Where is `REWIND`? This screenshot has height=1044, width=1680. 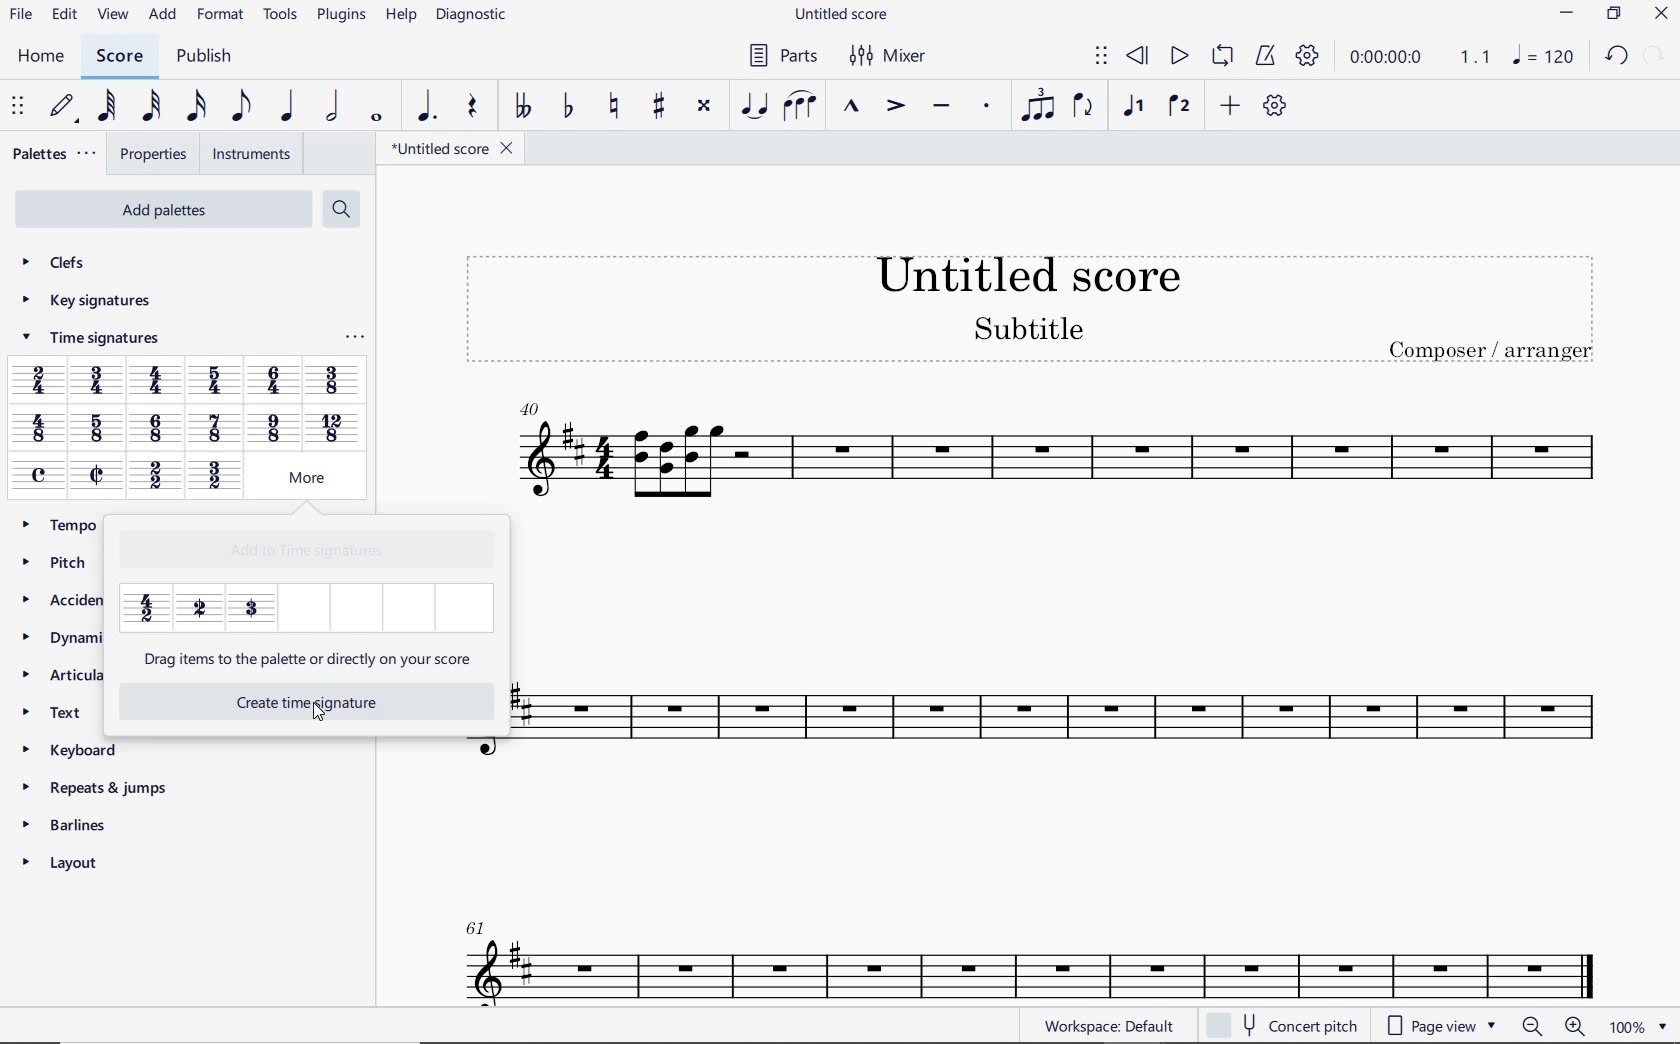
REWIND is located at coordinates (1137, 55).